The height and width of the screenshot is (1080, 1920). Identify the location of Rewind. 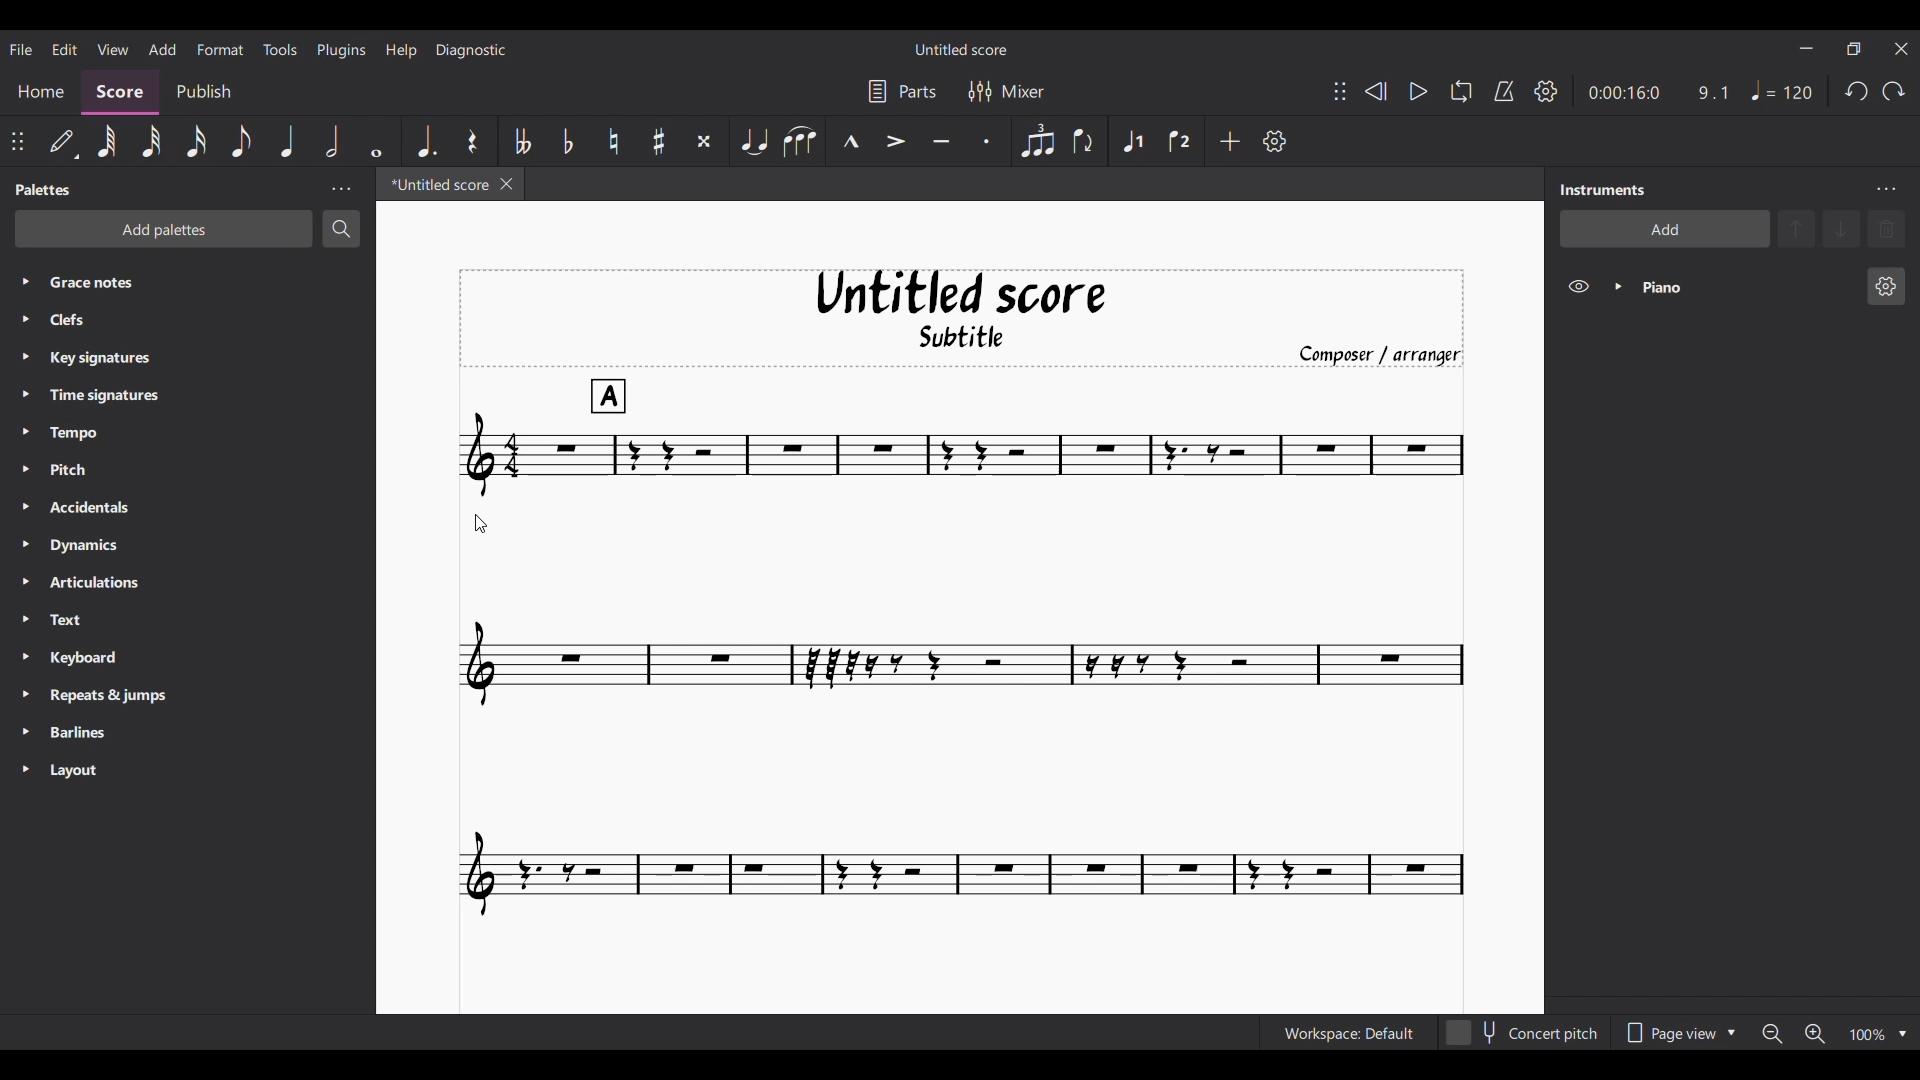
(1375, 91).